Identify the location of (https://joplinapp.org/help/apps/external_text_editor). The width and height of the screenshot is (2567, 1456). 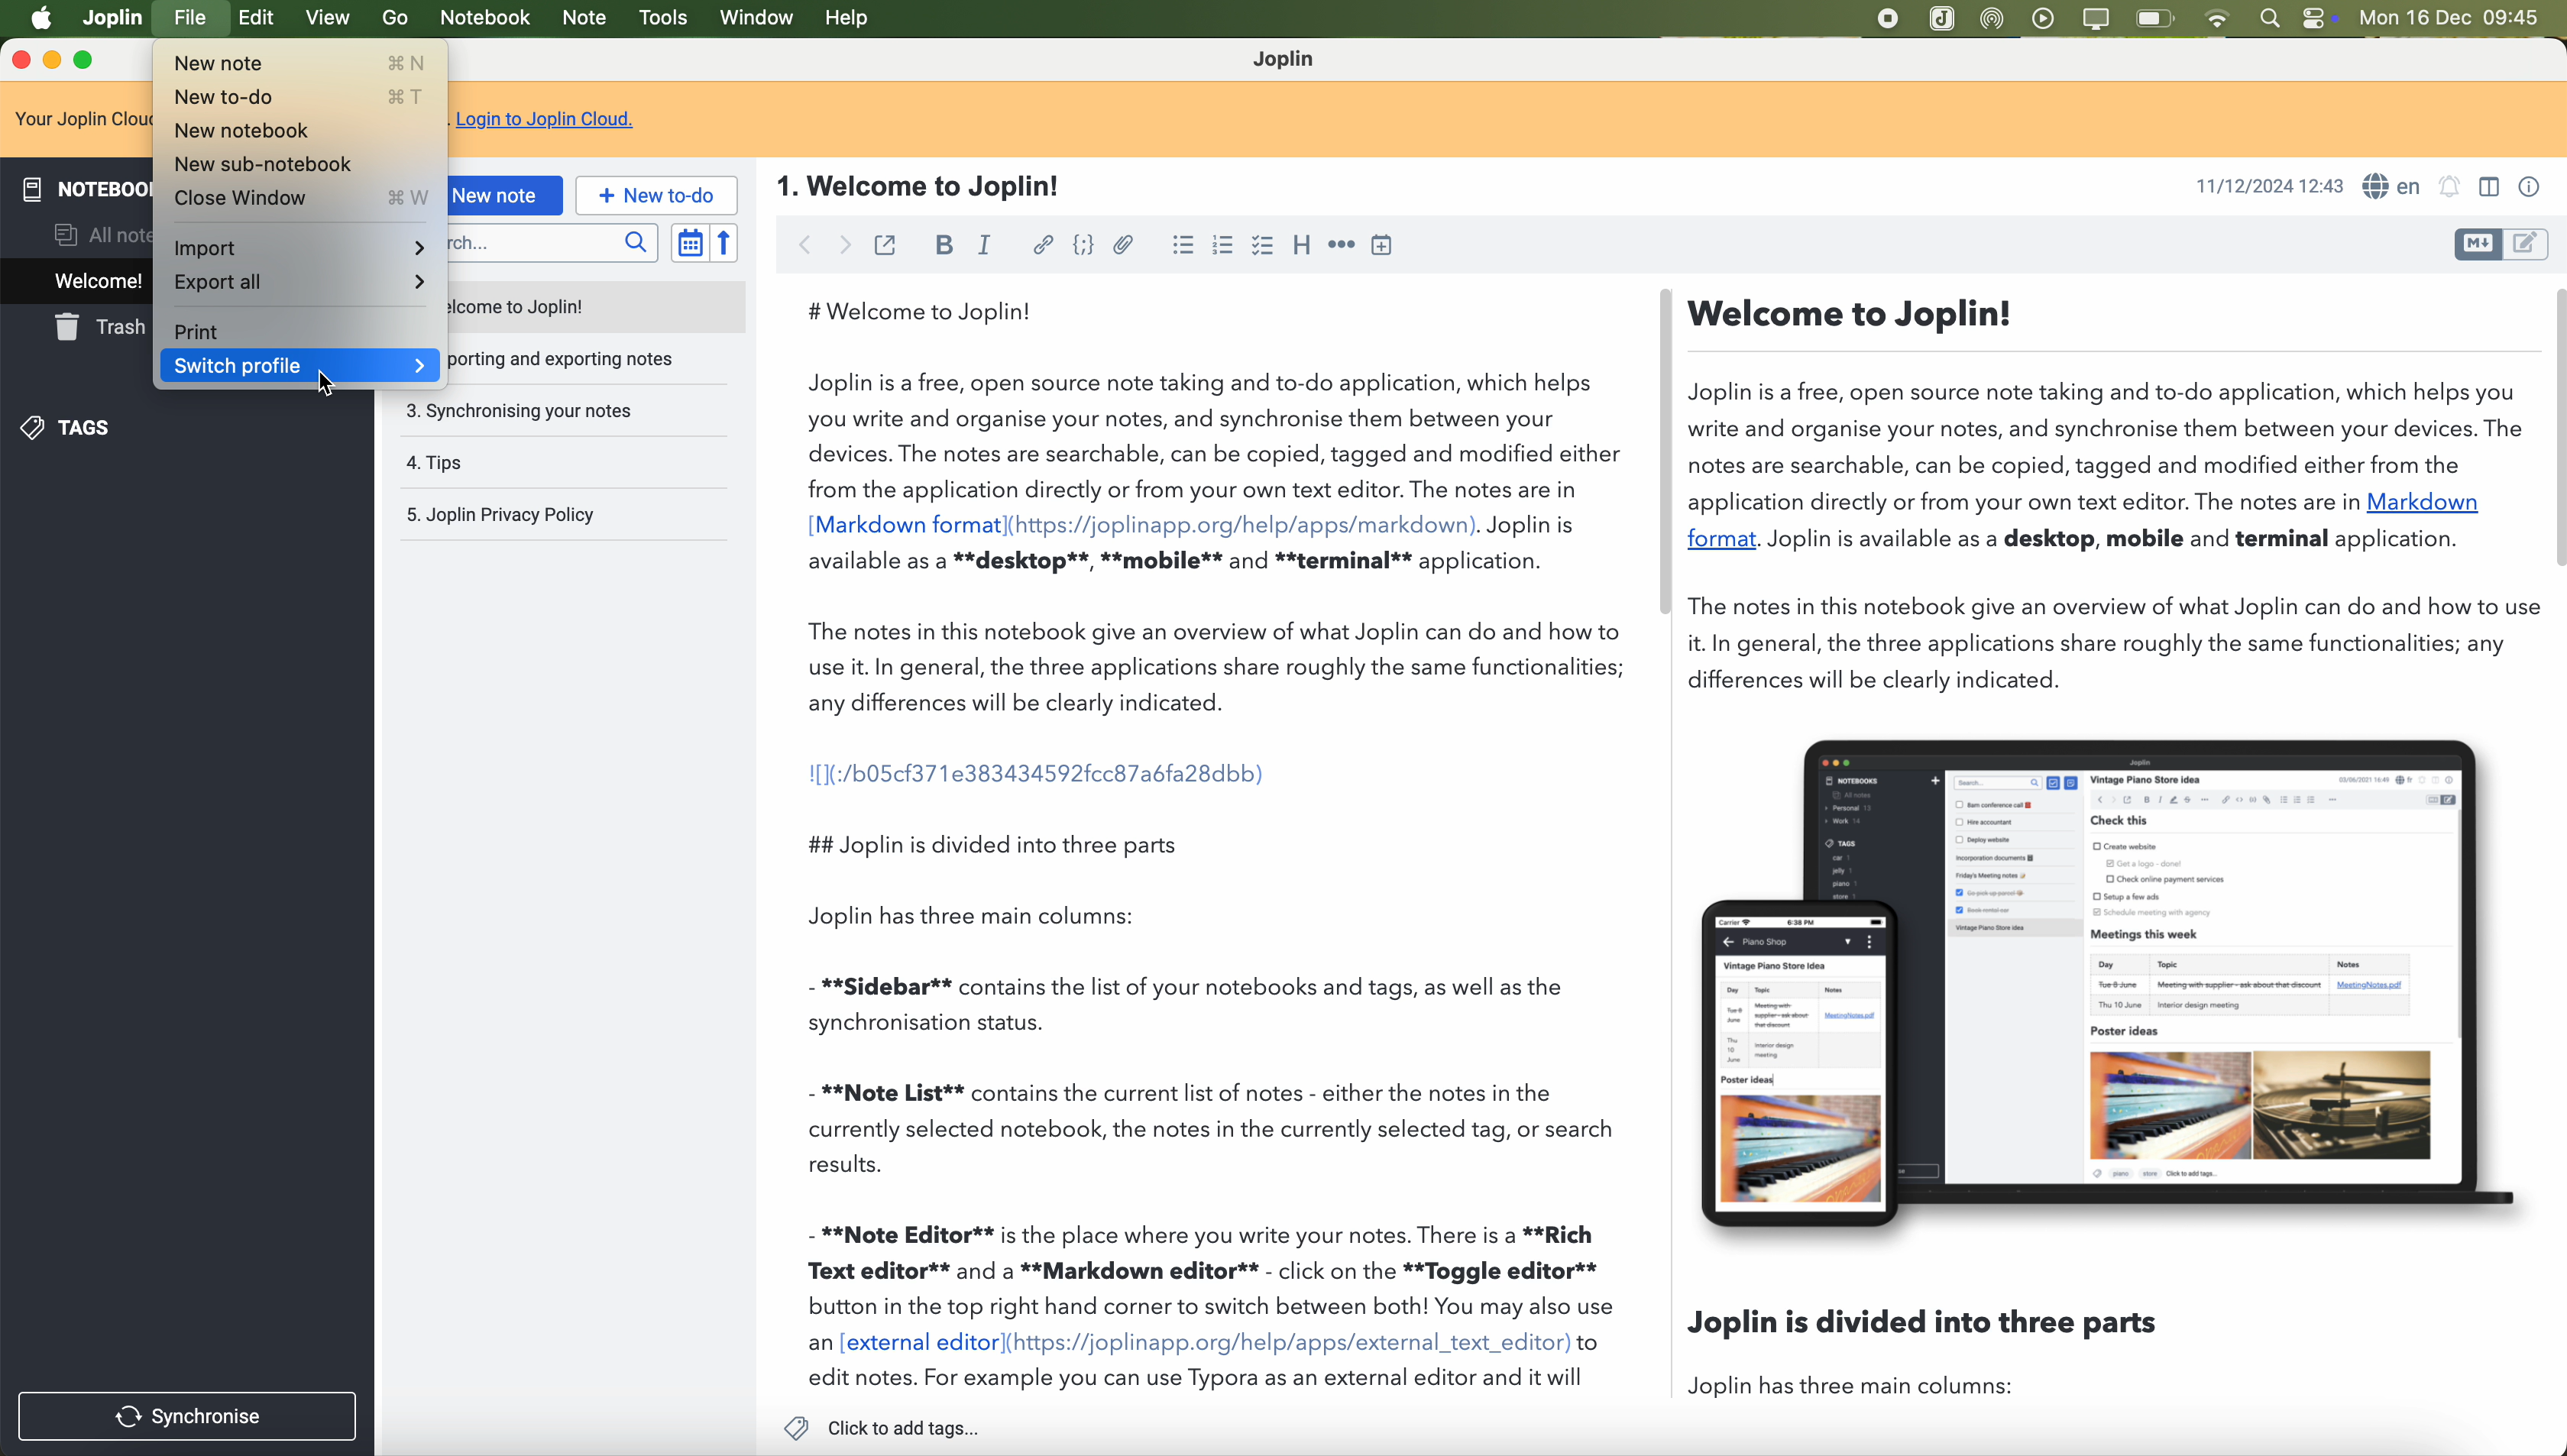
(1289, 1344).